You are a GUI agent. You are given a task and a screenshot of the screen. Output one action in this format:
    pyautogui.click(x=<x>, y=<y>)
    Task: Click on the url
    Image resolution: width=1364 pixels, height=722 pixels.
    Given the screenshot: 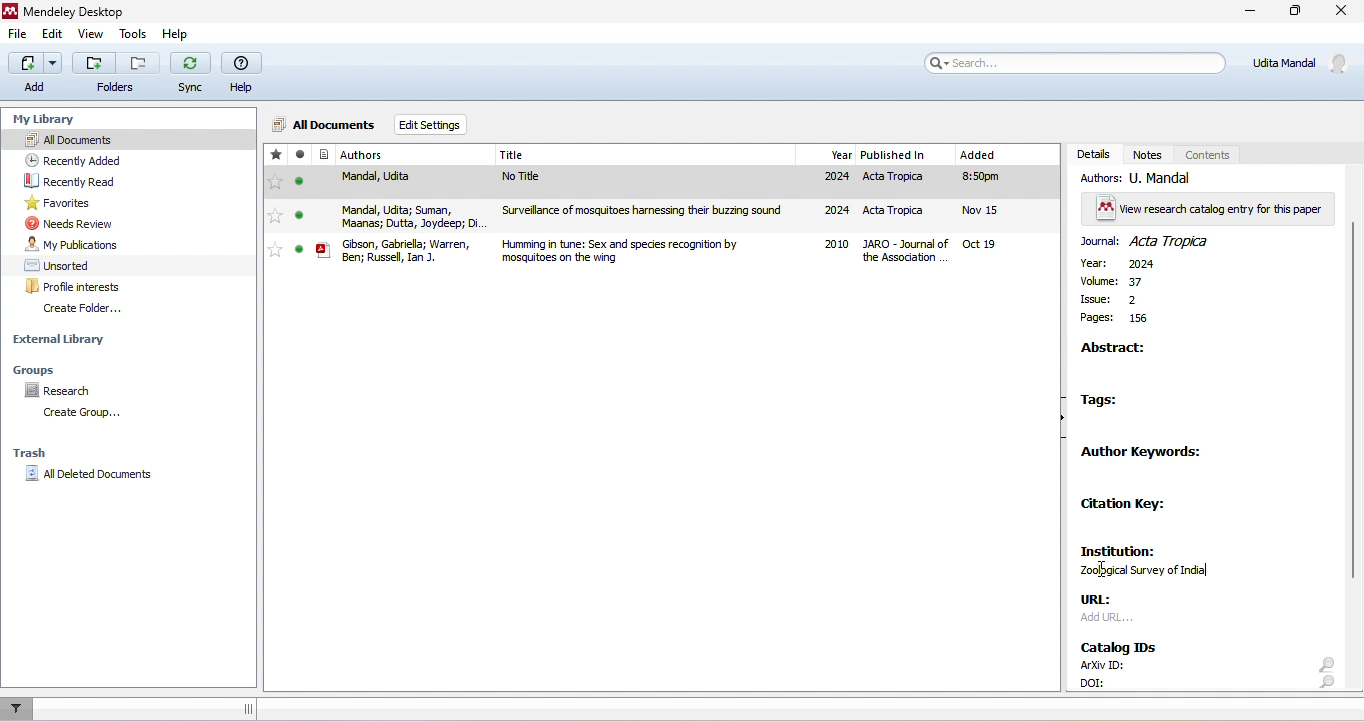 What is the action you would take?
    pyautogui.click(x=1106, y=601)
    